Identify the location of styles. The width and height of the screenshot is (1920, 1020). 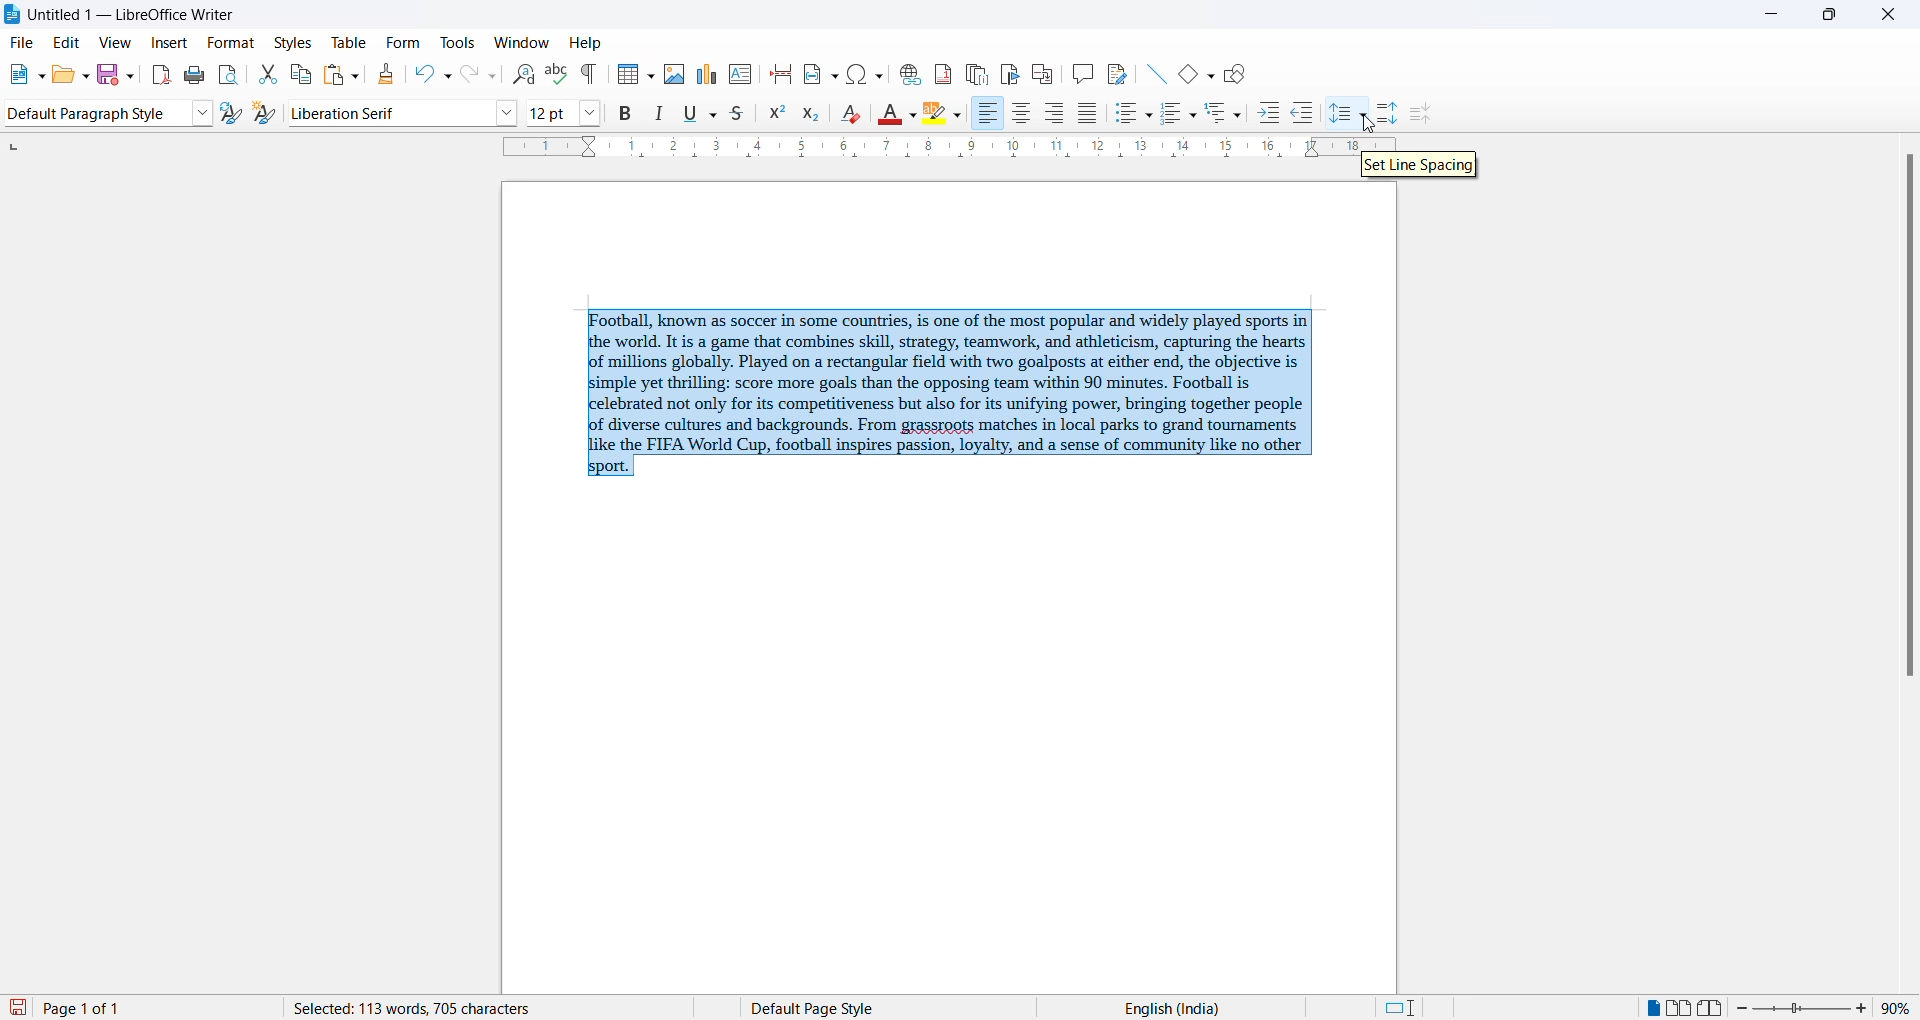
(293, 43).